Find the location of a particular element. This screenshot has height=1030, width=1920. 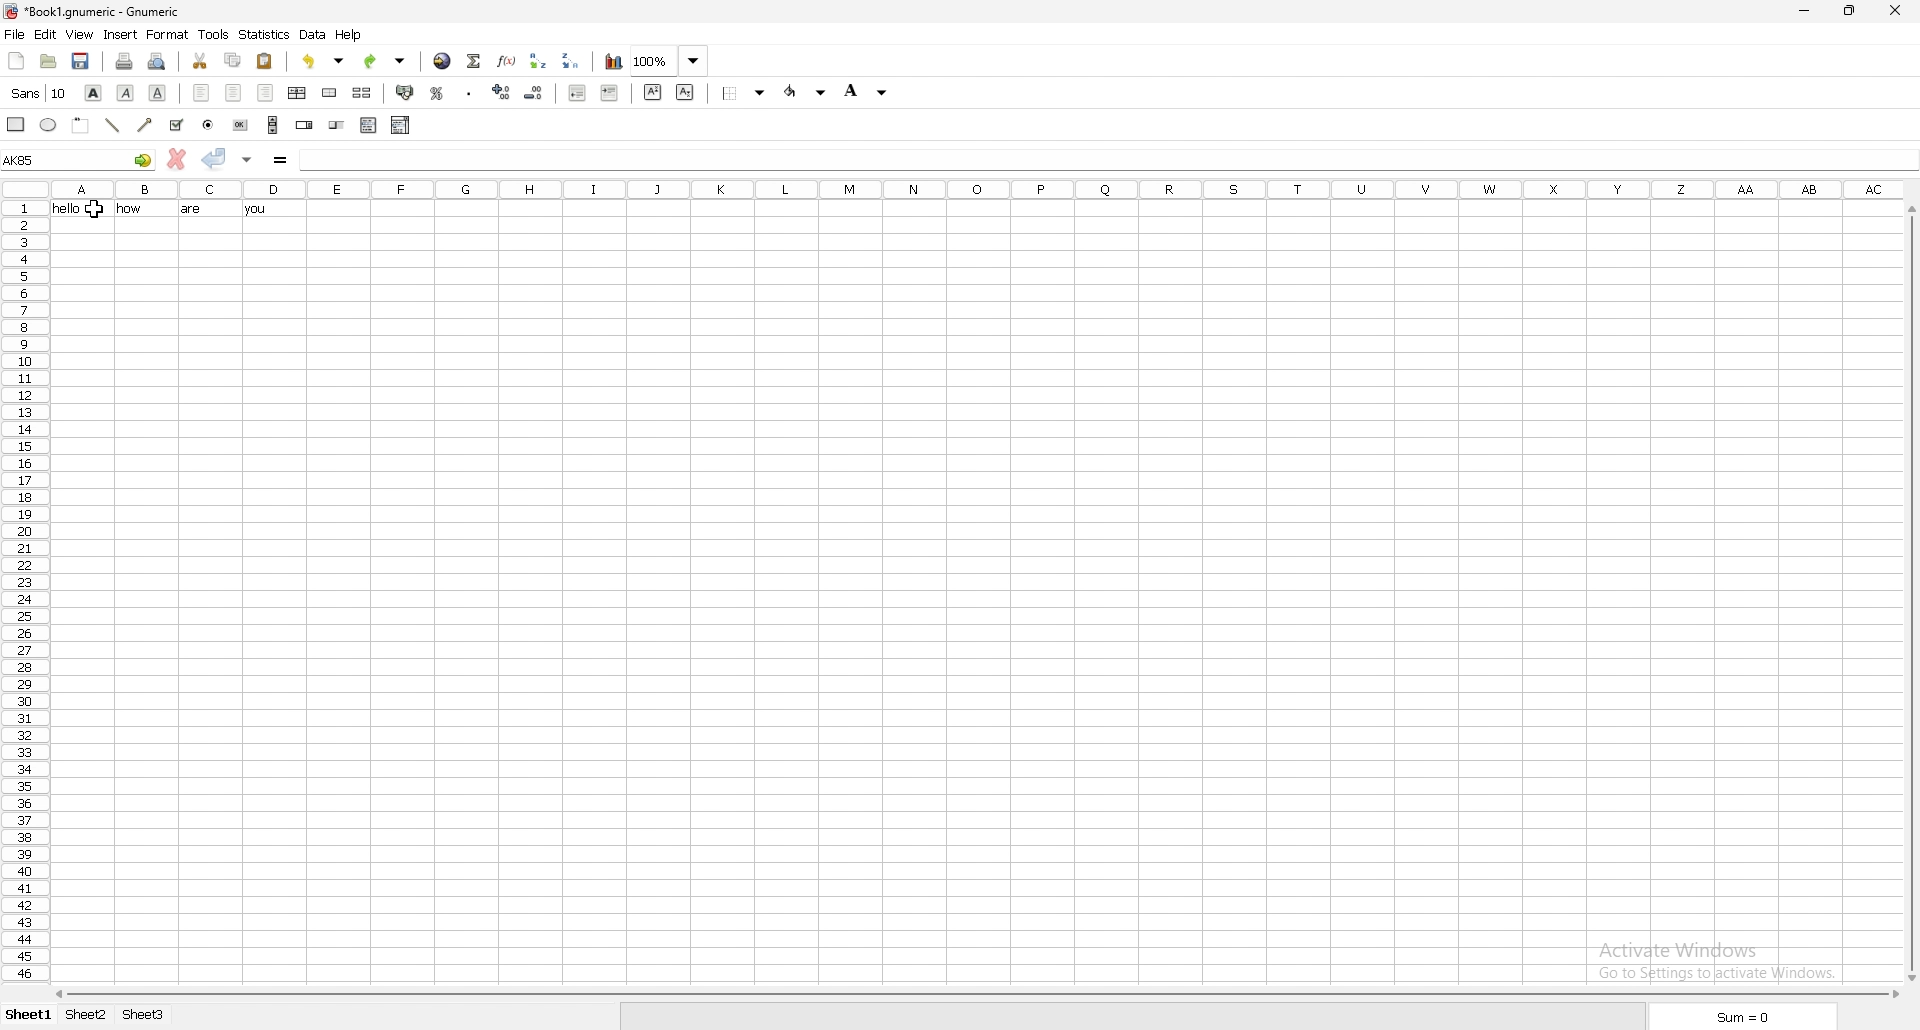

tools is located at coordinates (214, 34).